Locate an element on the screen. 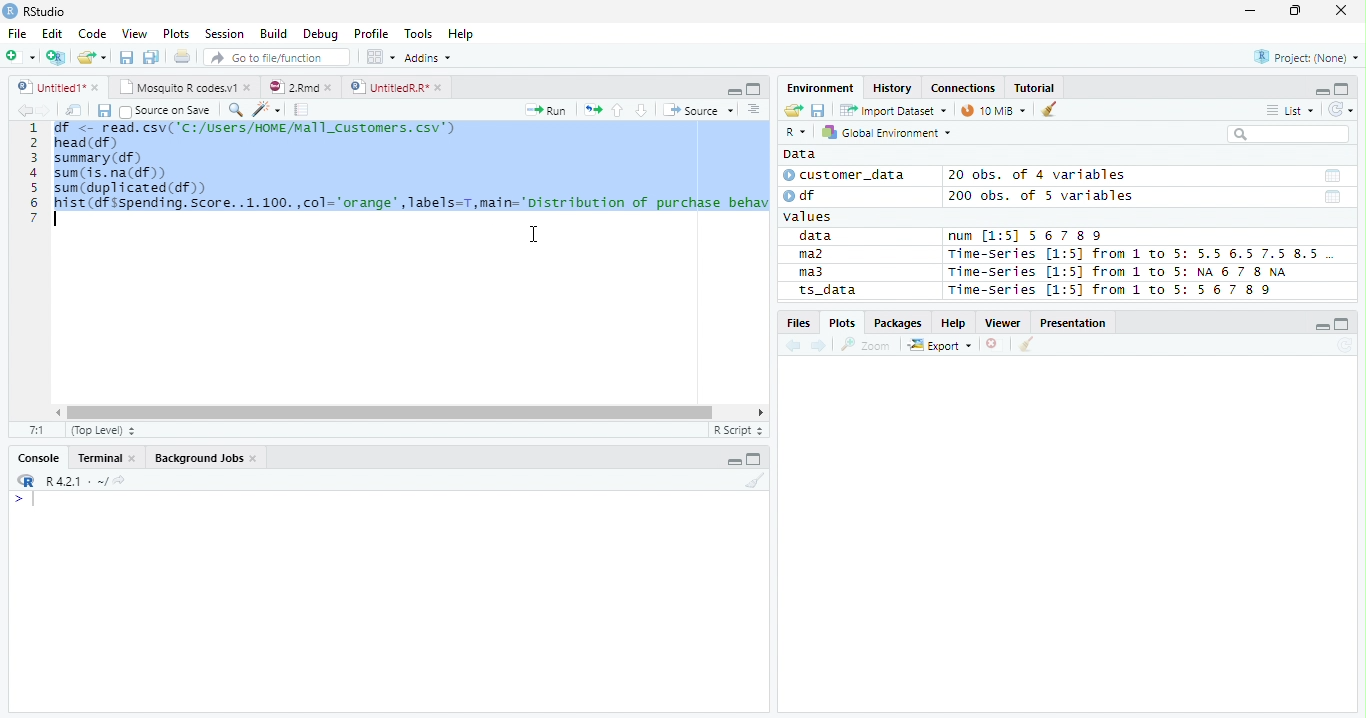 This screenshot has height=718, width=1366. Code is located at coordinates (94, 34).